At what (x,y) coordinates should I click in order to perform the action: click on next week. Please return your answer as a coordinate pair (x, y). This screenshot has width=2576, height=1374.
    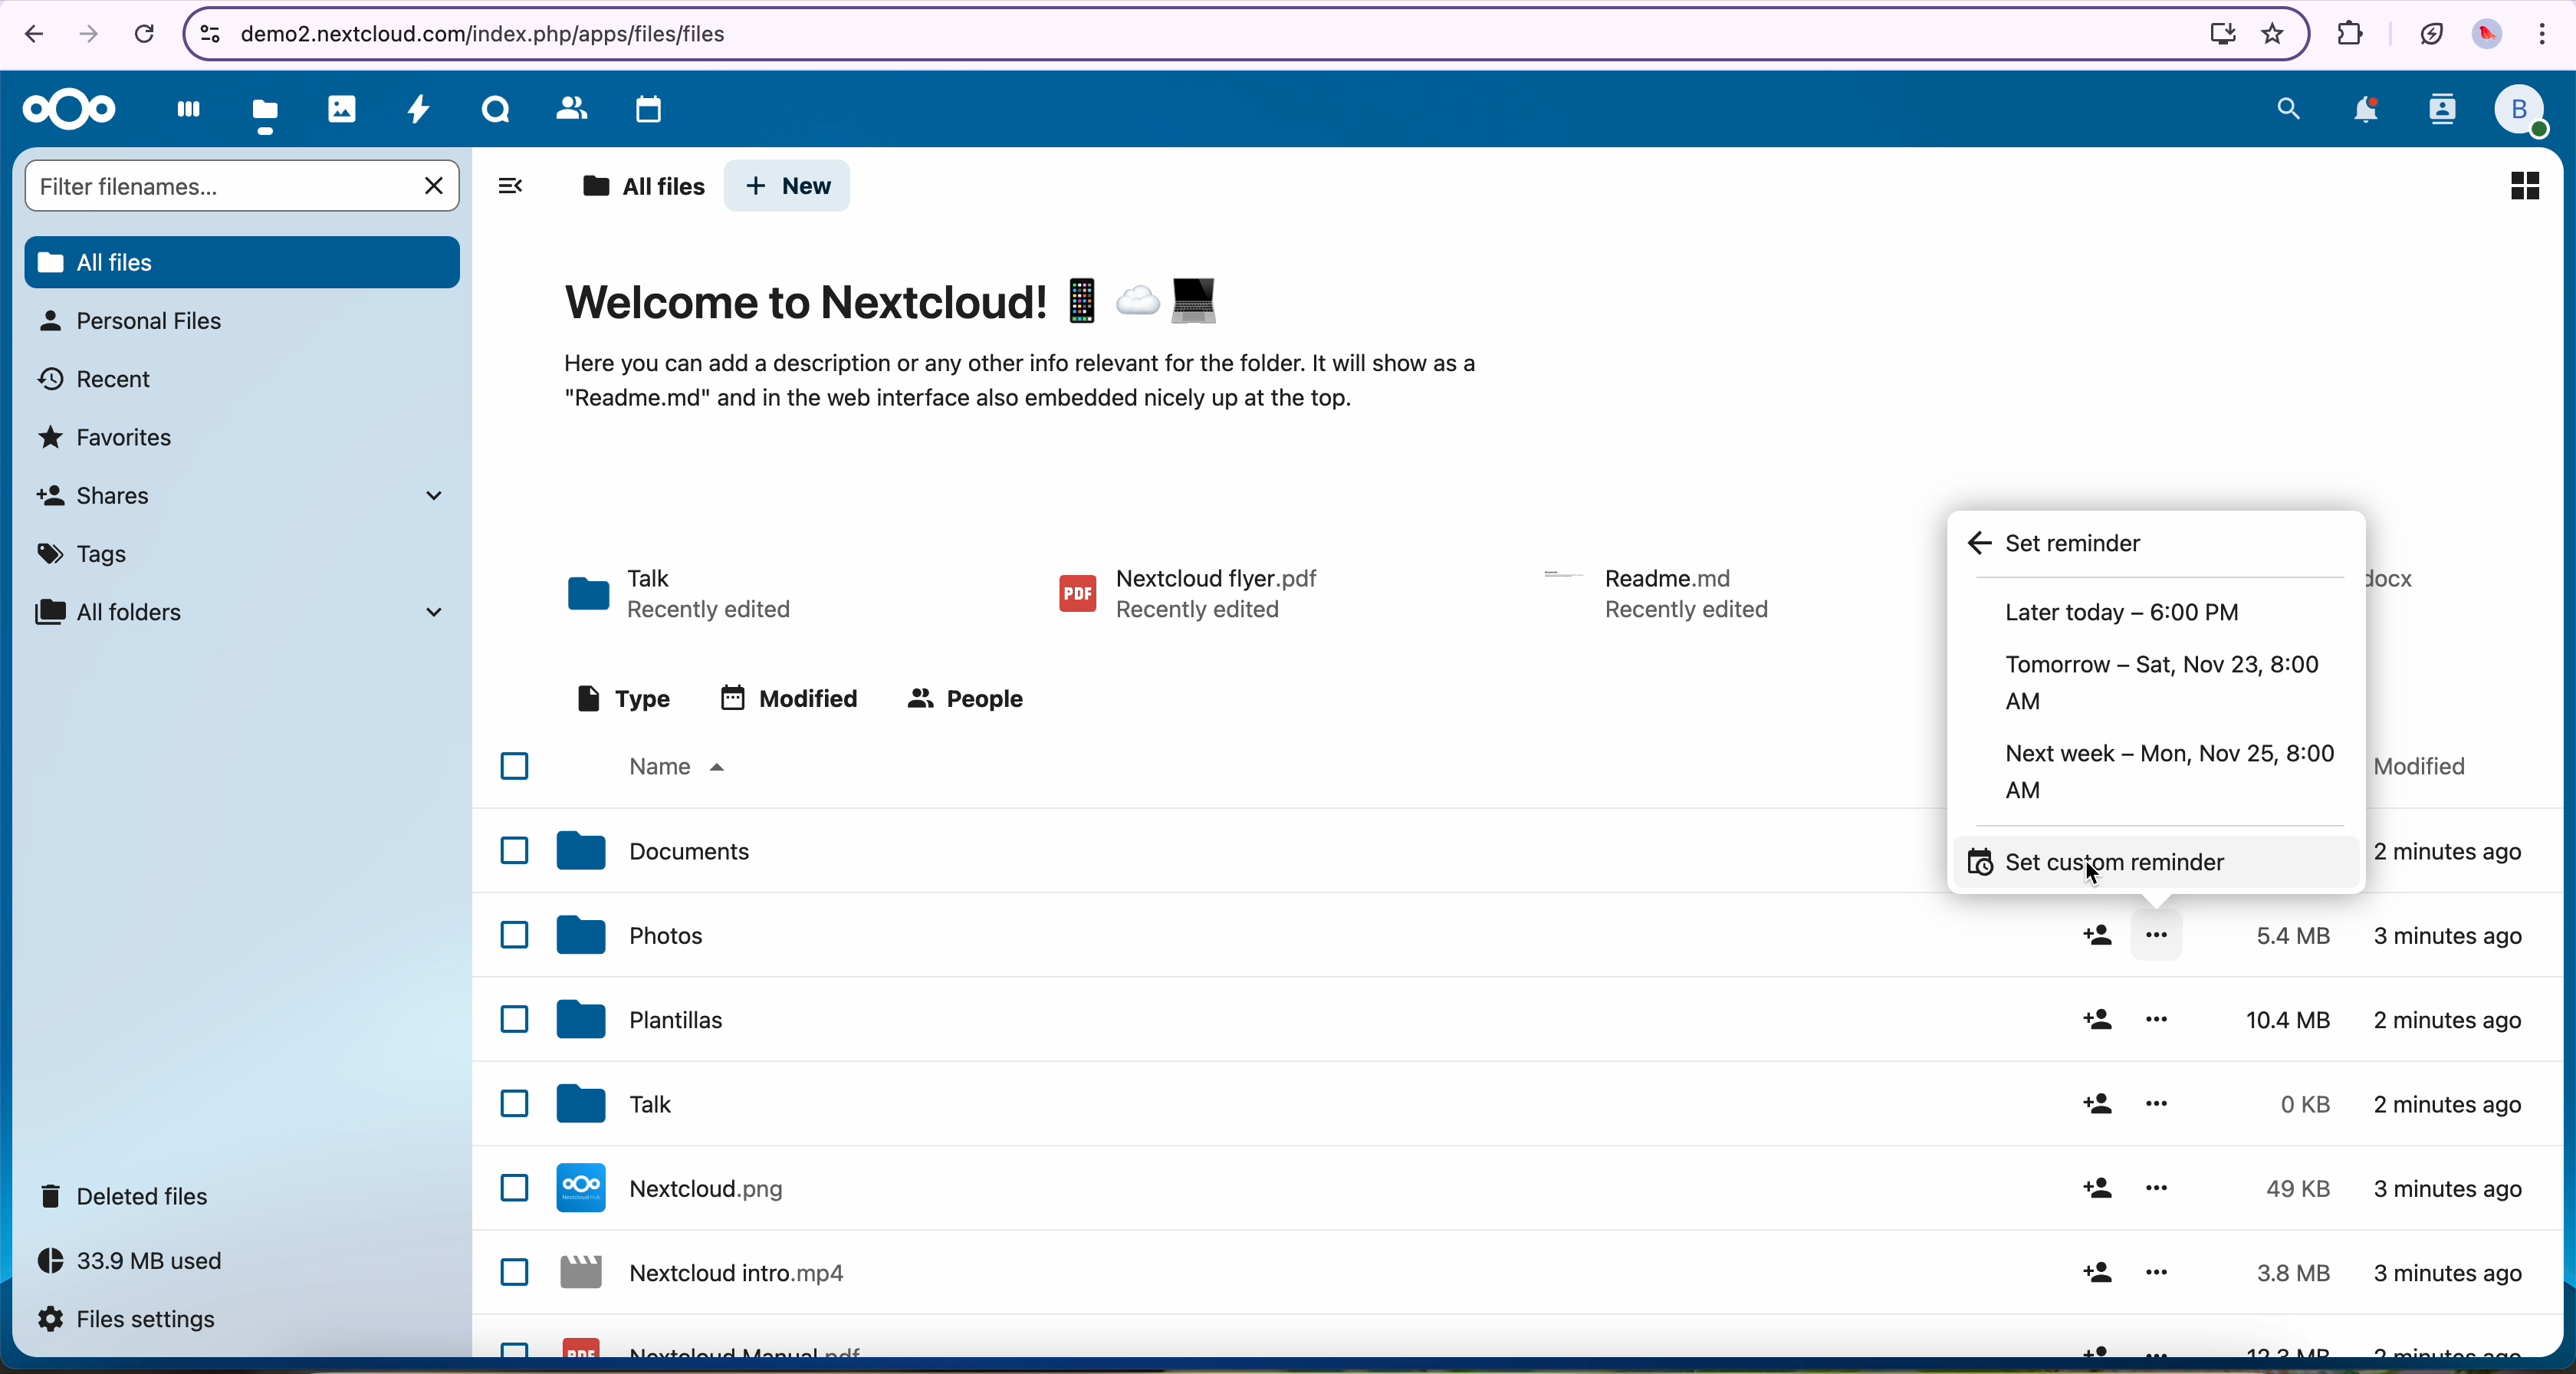
    Looking at the image, I should click on (2156, 770).